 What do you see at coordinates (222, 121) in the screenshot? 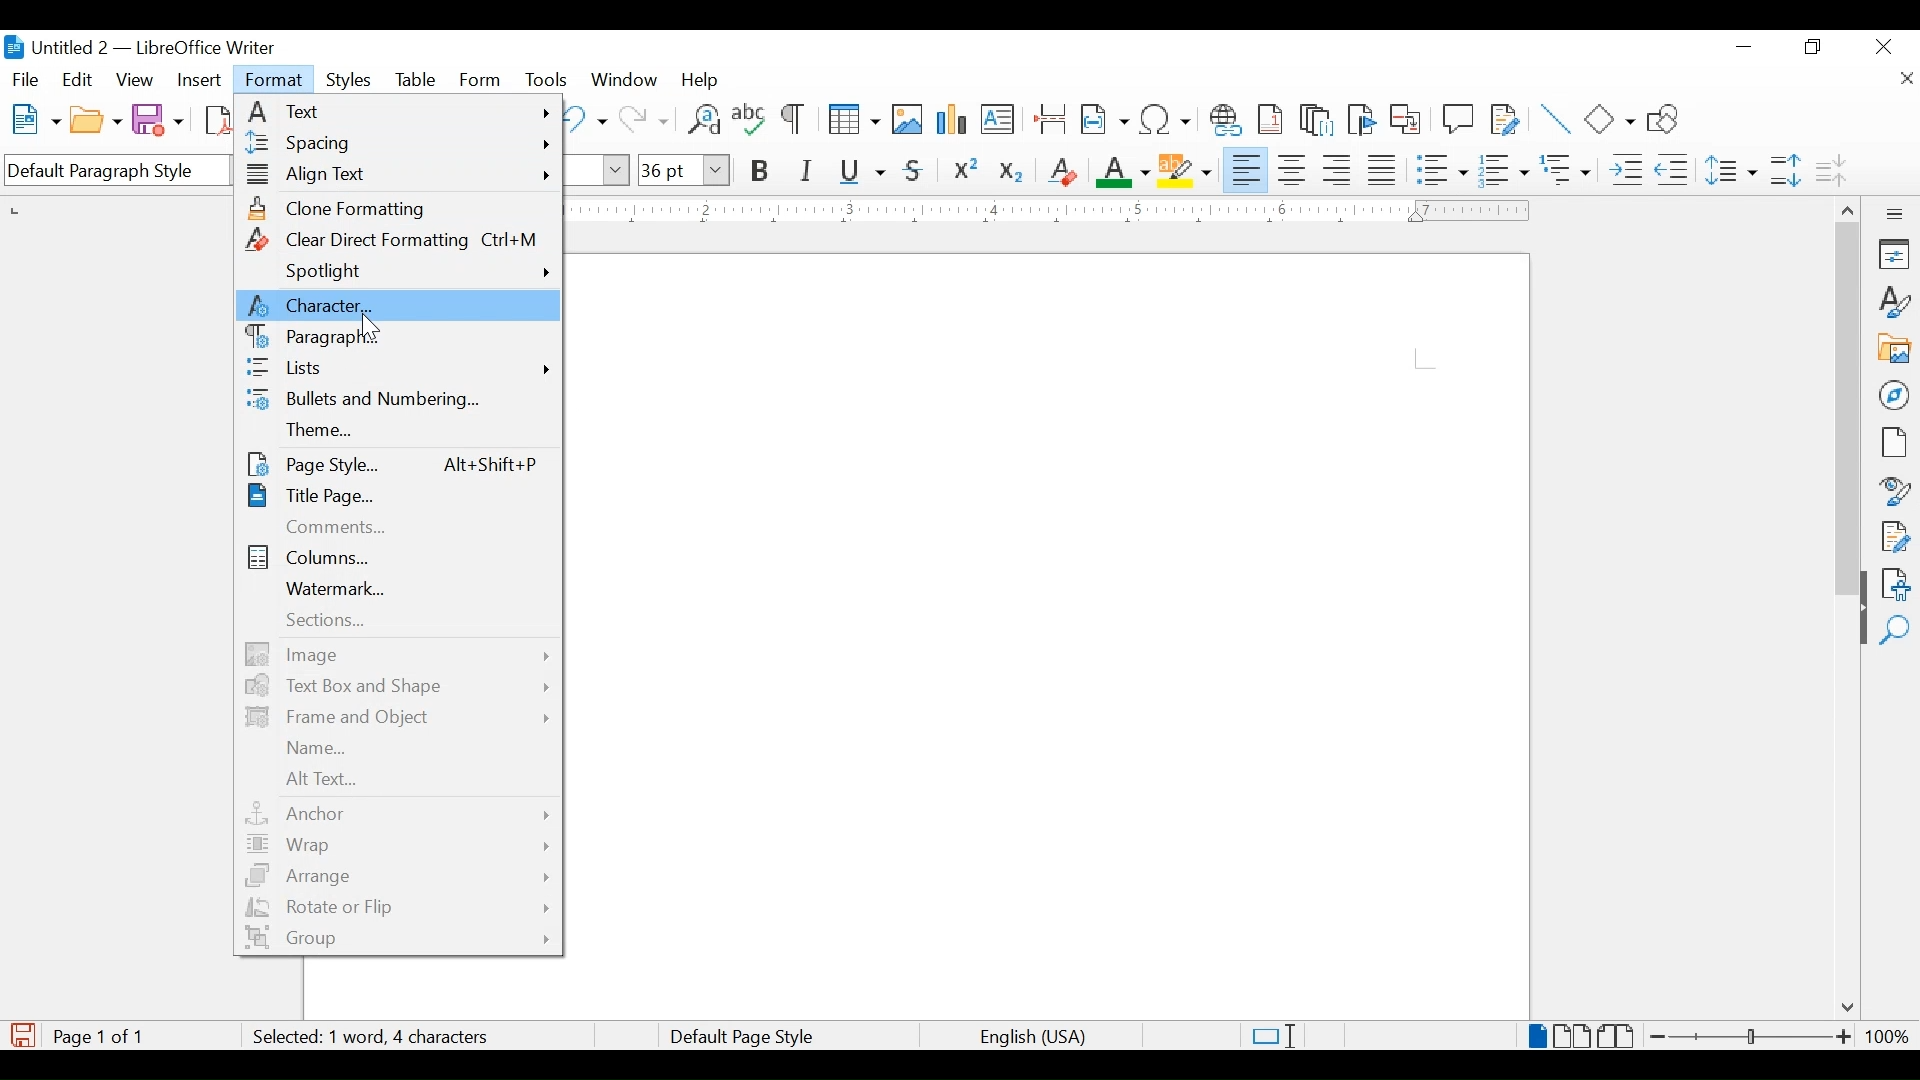
I see `export directly as pdf` at bounding box center [222, 121].